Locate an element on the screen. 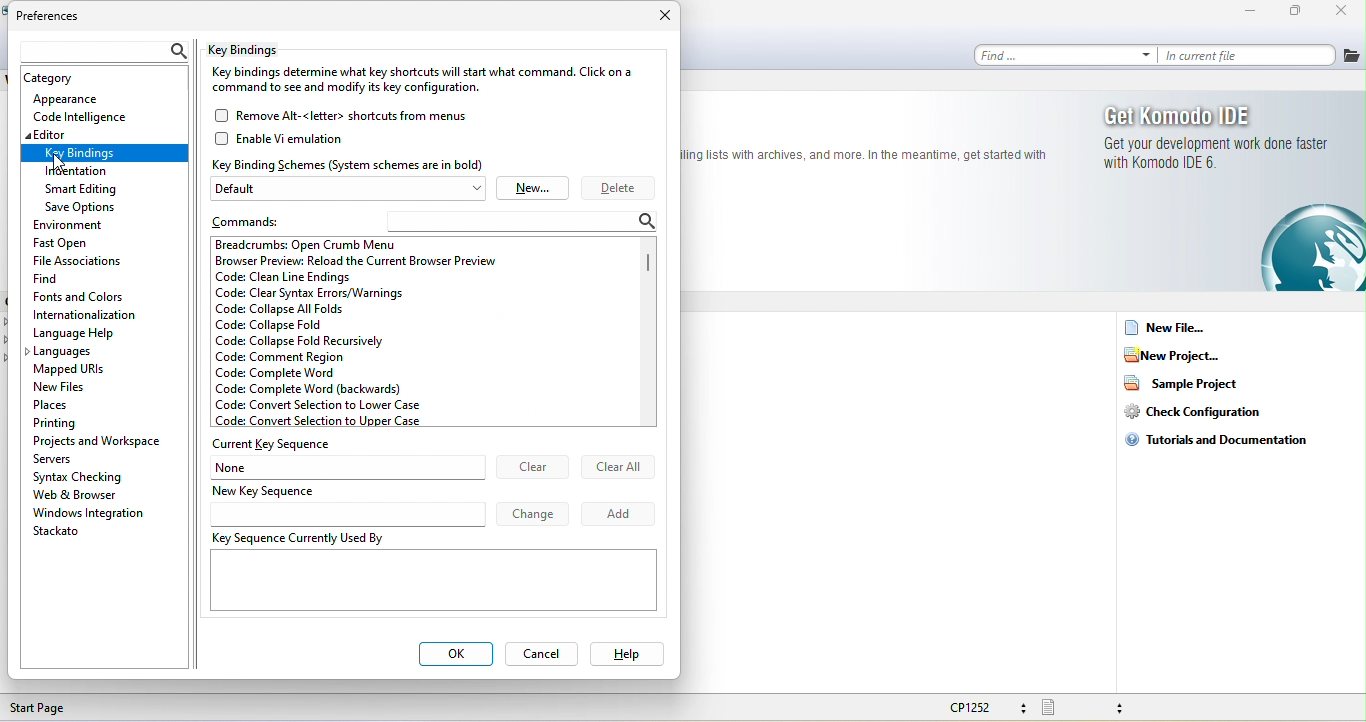  environment is located at coordinates (88, 226).